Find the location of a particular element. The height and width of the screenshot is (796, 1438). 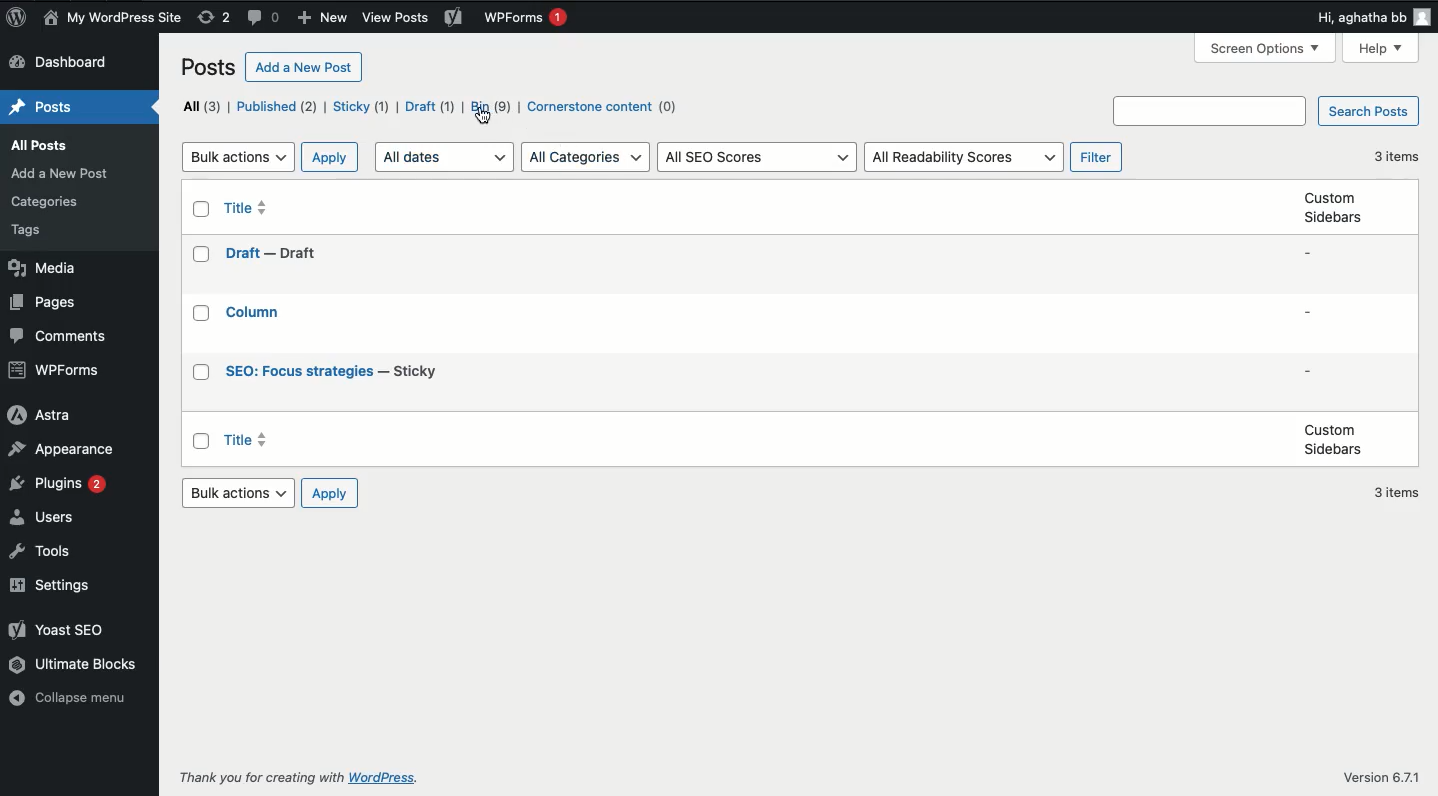

Plugins is located at coordinates (57, 484).